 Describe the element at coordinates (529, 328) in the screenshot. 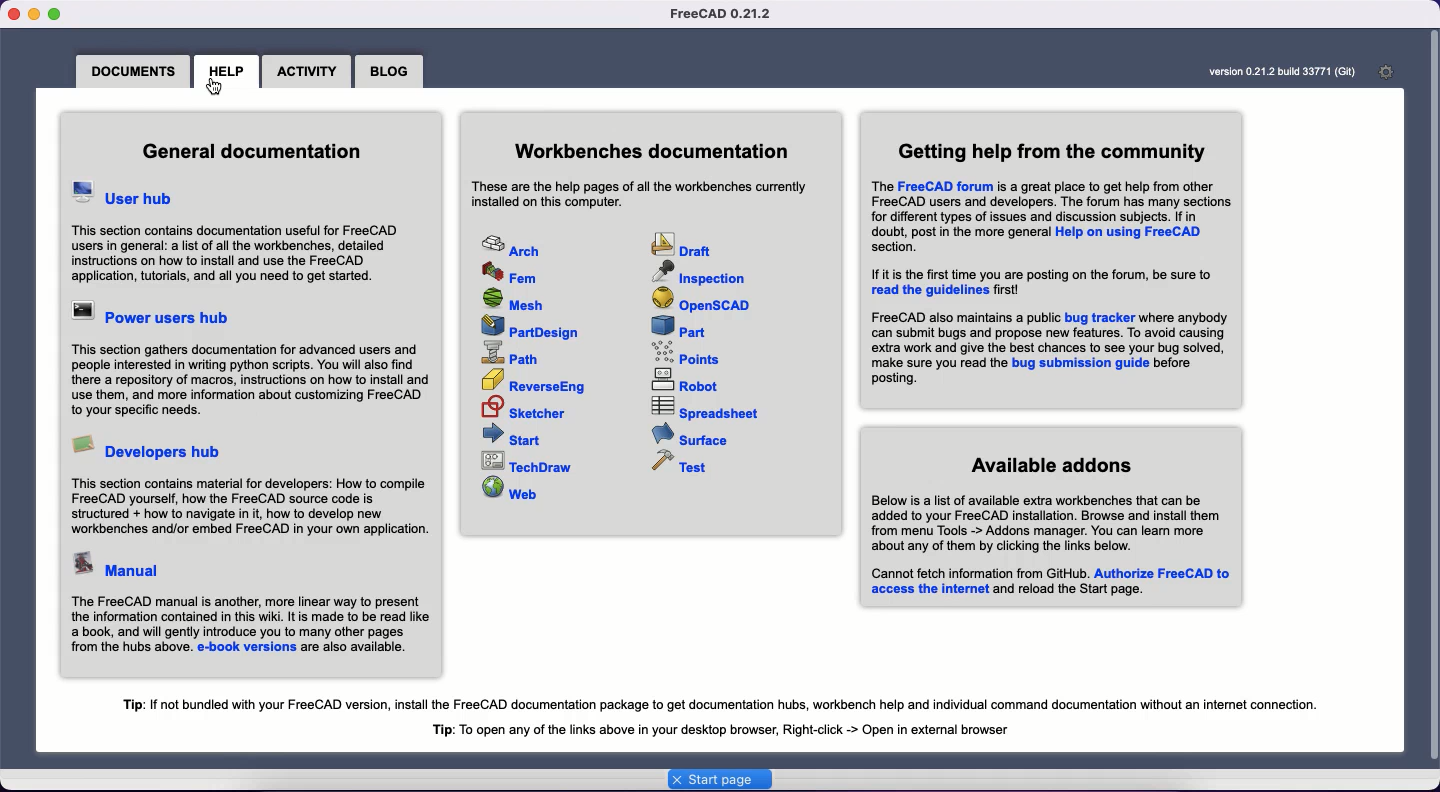

I see `PartDesign` at that location.